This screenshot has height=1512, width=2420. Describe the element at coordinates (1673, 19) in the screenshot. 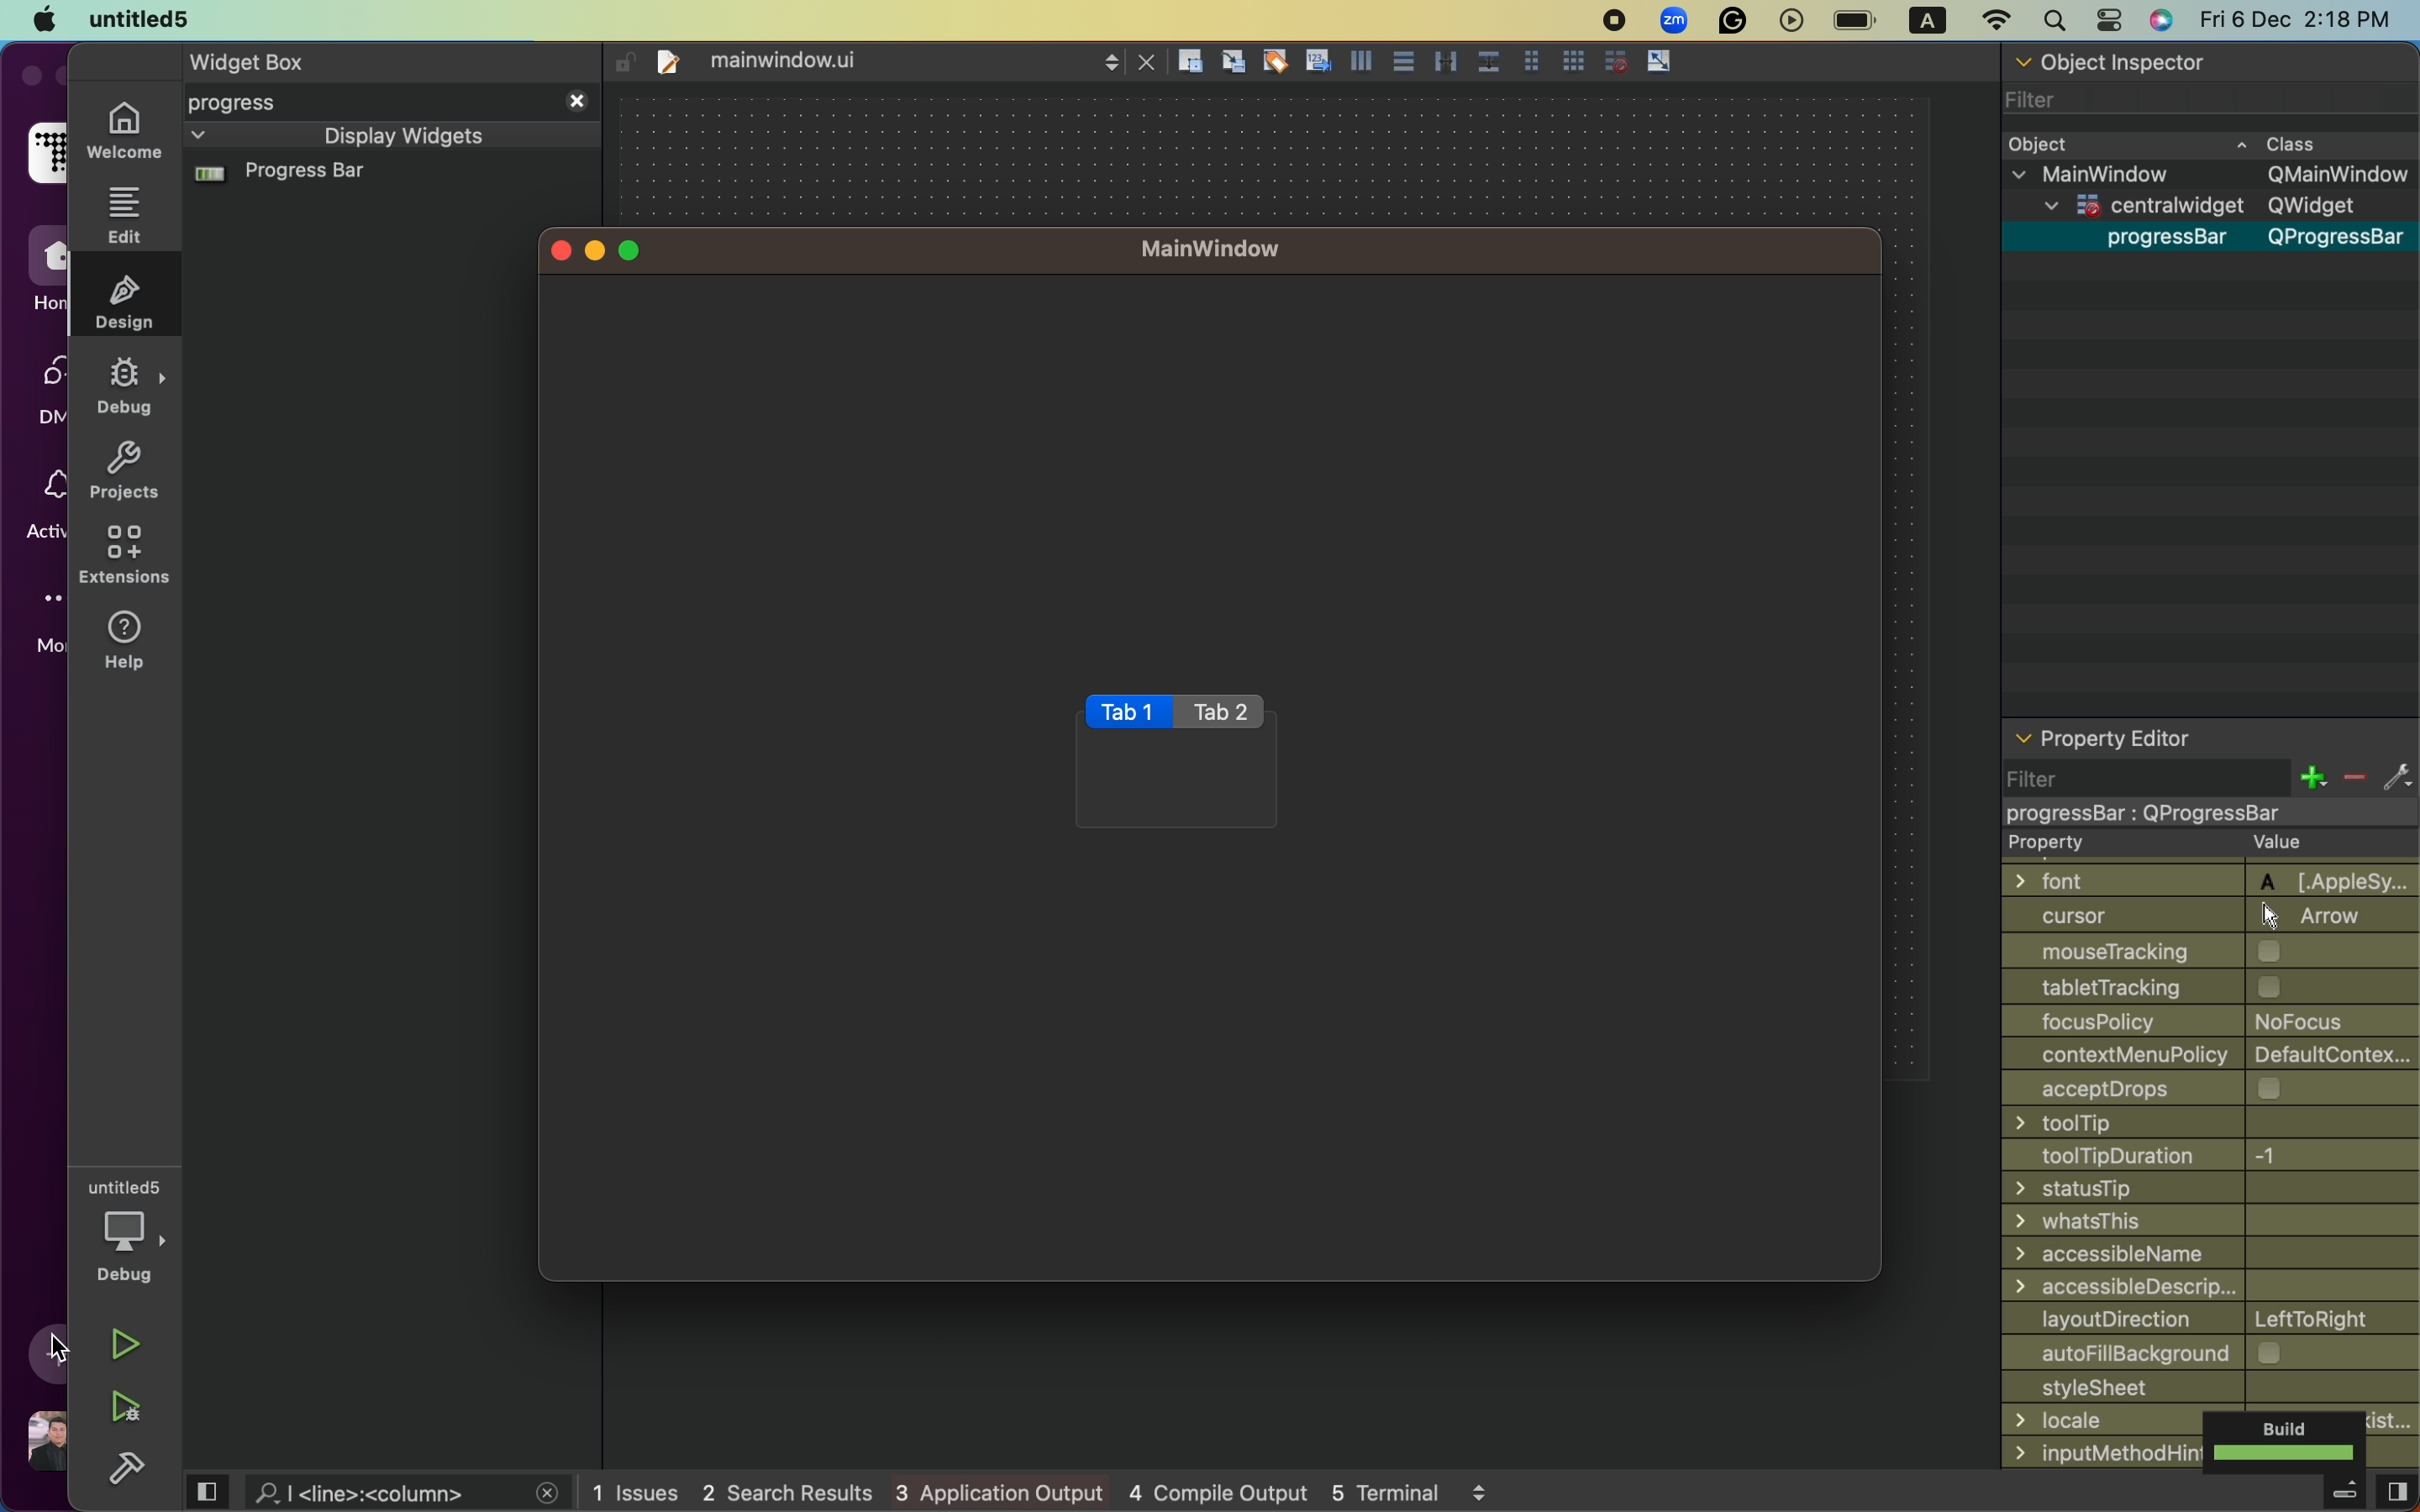

I see `zm` at that location.